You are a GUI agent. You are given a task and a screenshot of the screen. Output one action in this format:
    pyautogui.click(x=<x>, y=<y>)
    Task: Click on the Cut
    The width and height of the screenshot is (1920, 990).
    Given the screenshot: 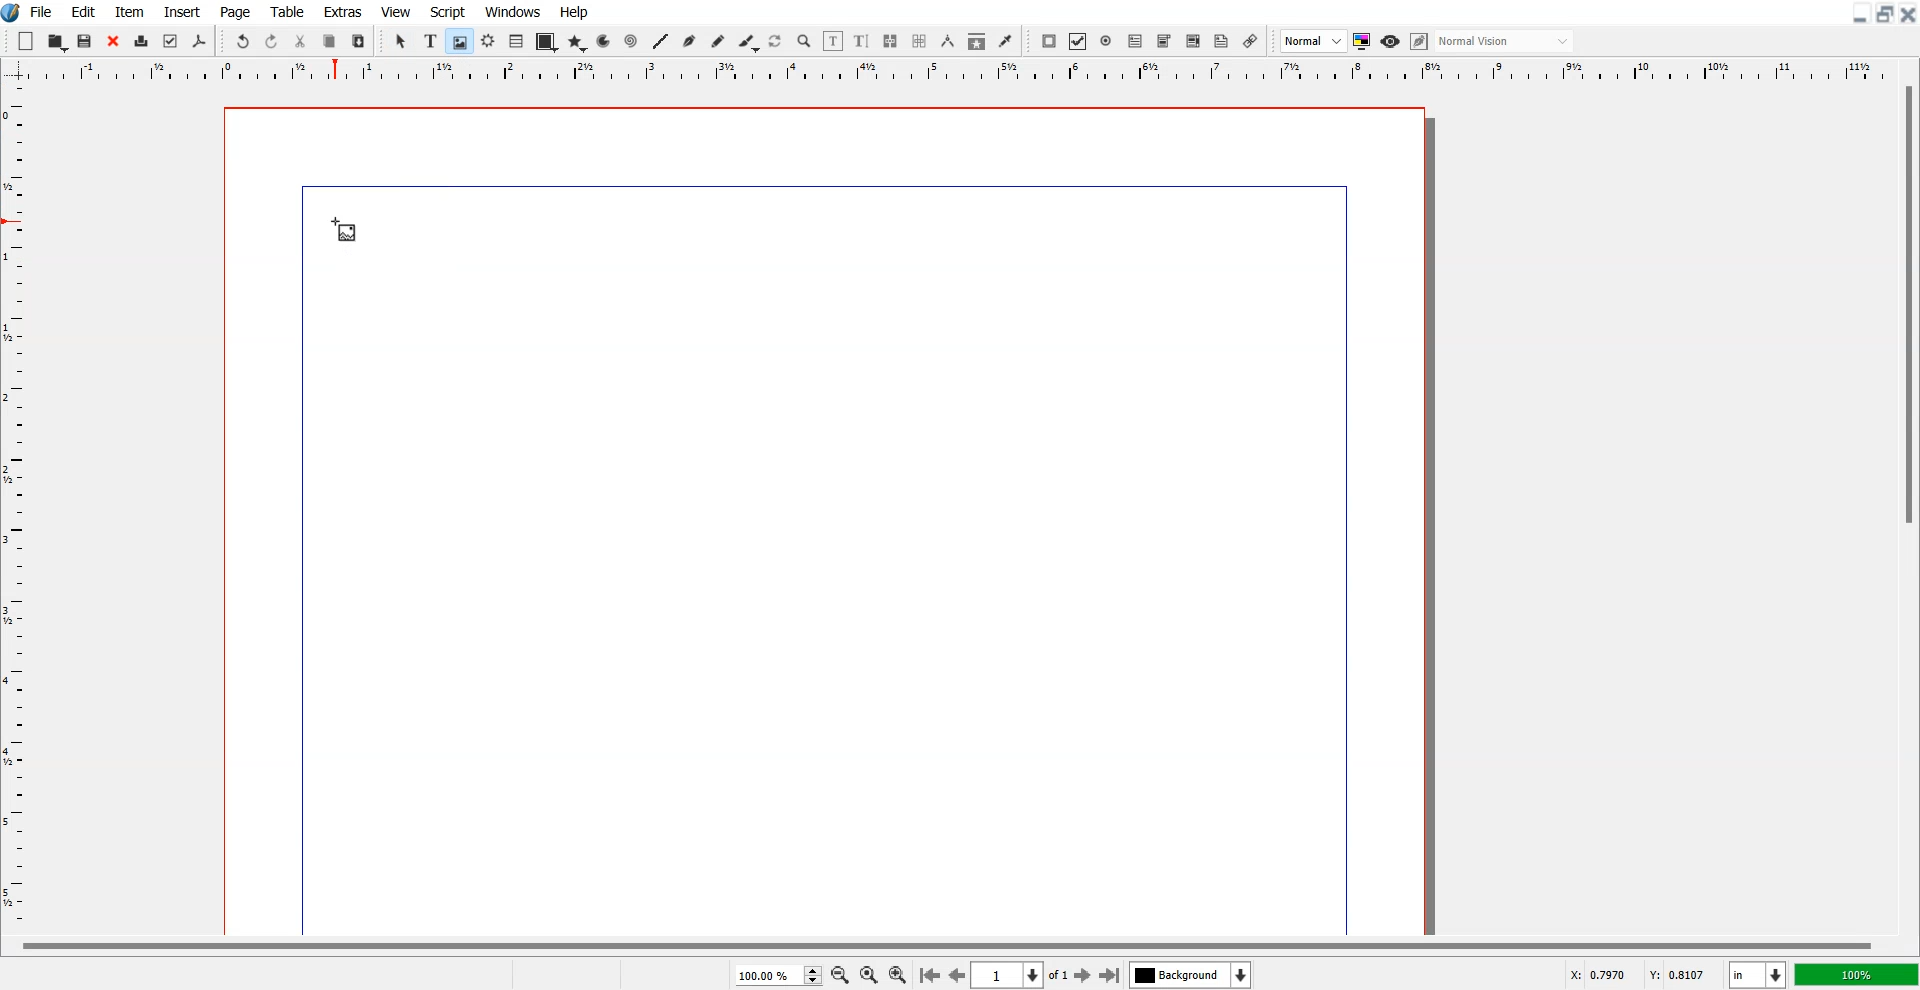 What is the action you would take?
    pyautogui.click(x=301, y=40)
    